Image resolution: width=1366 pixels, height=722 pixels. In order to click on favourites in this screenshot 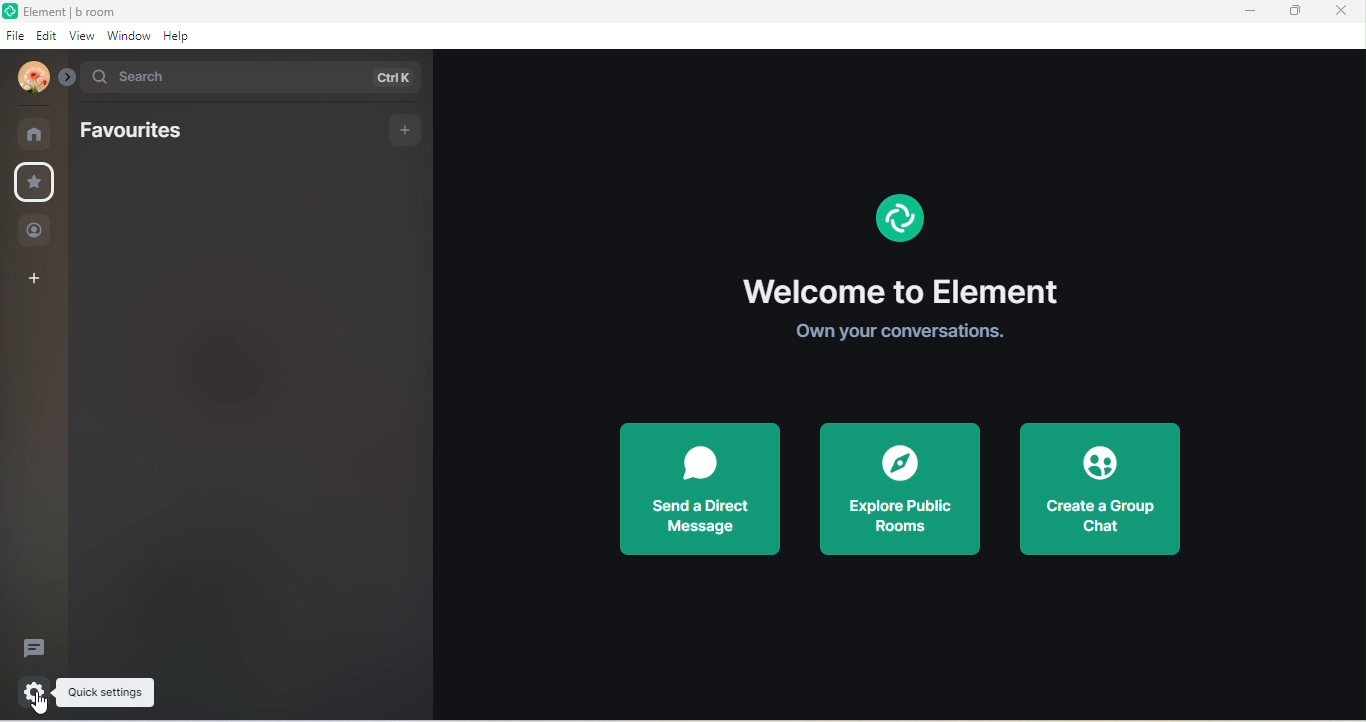, I will do `click(141, 132)`.